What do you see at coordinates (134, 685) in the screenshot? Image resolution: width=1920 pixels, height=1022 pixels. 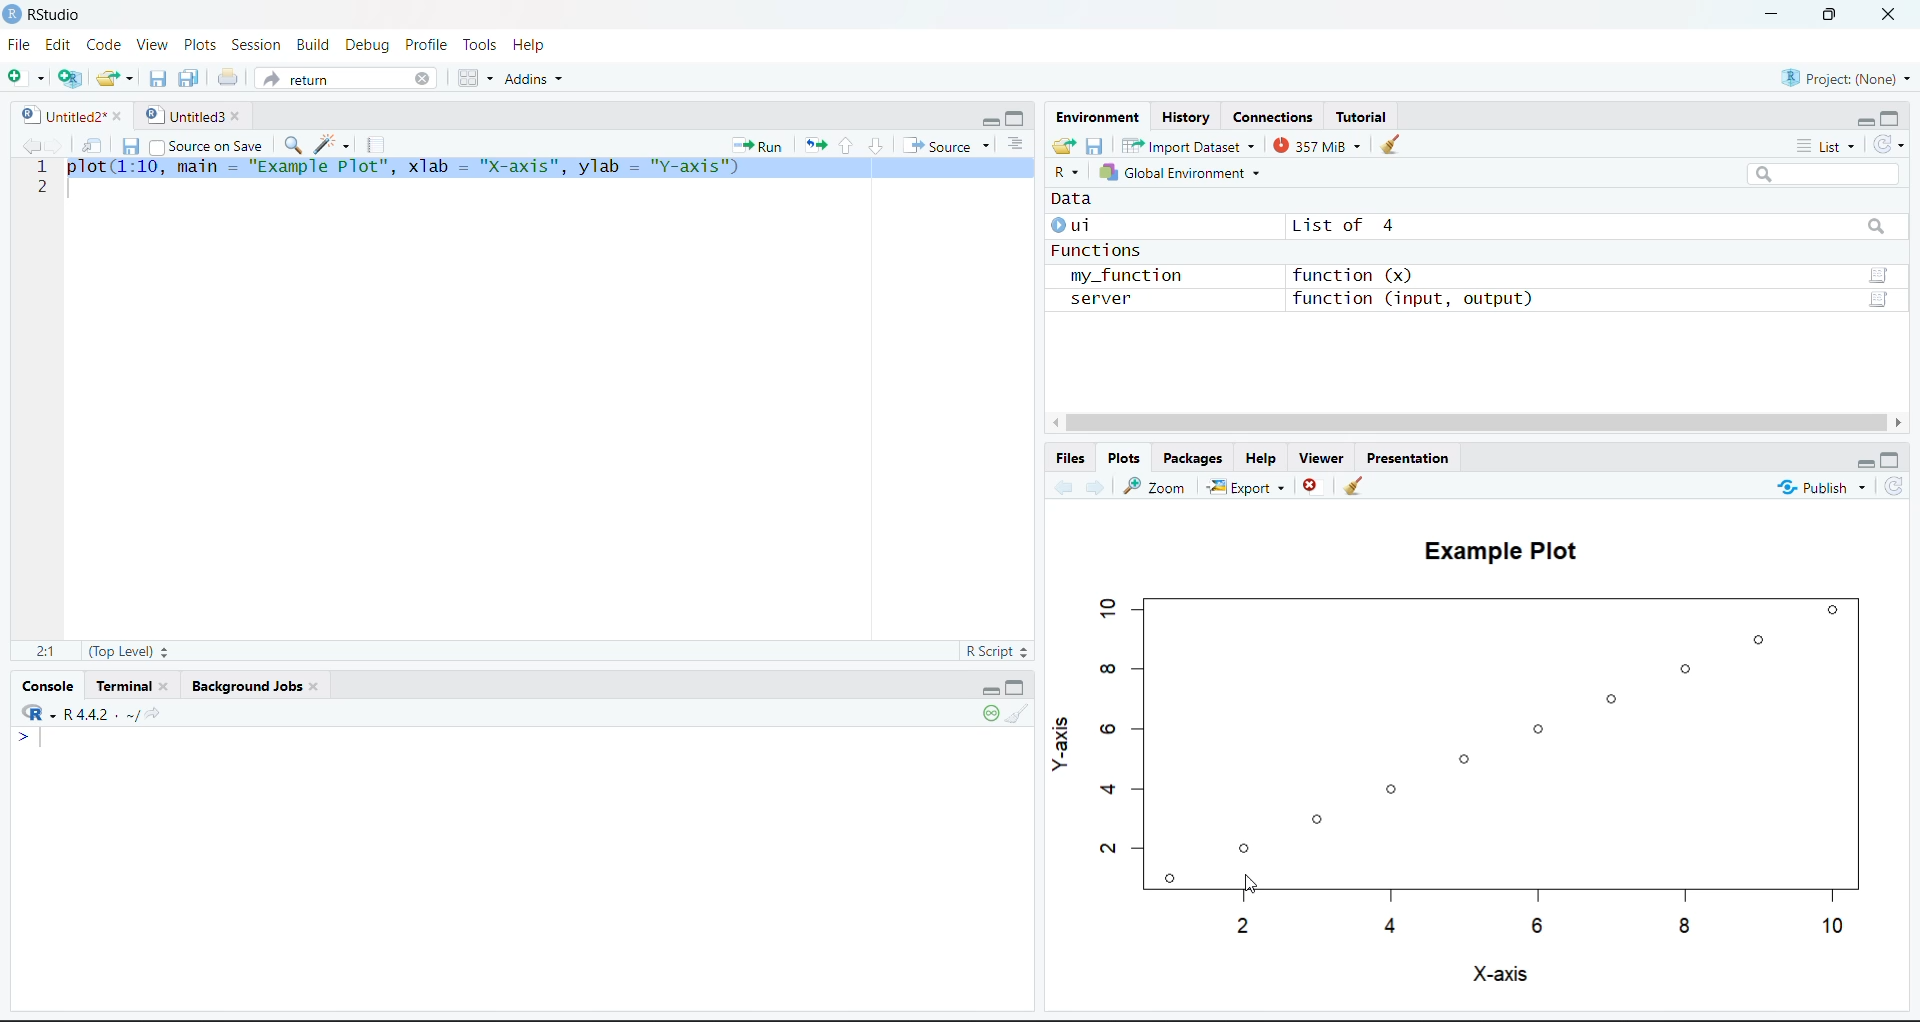 I see `Terminal` at bounding box center [134, 685].